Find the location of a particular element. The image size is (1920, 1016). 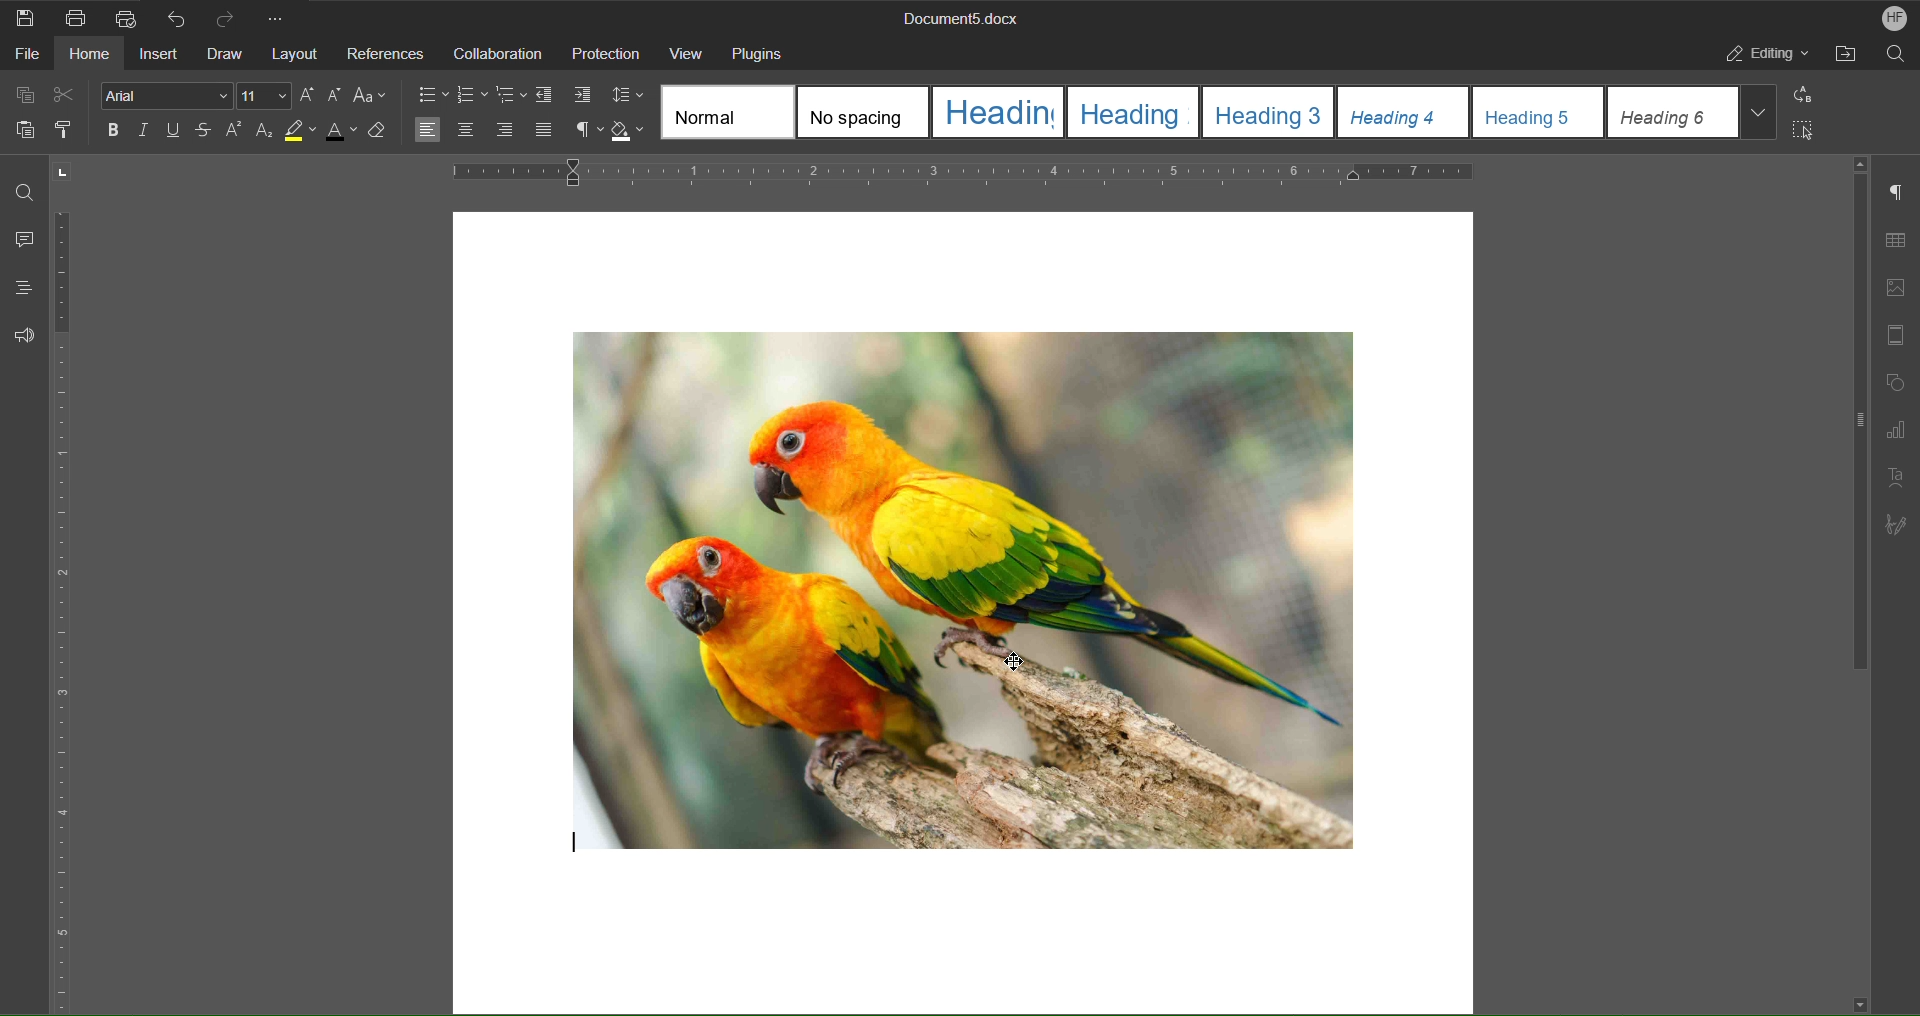

Bold is located at coordinates (110, 129).